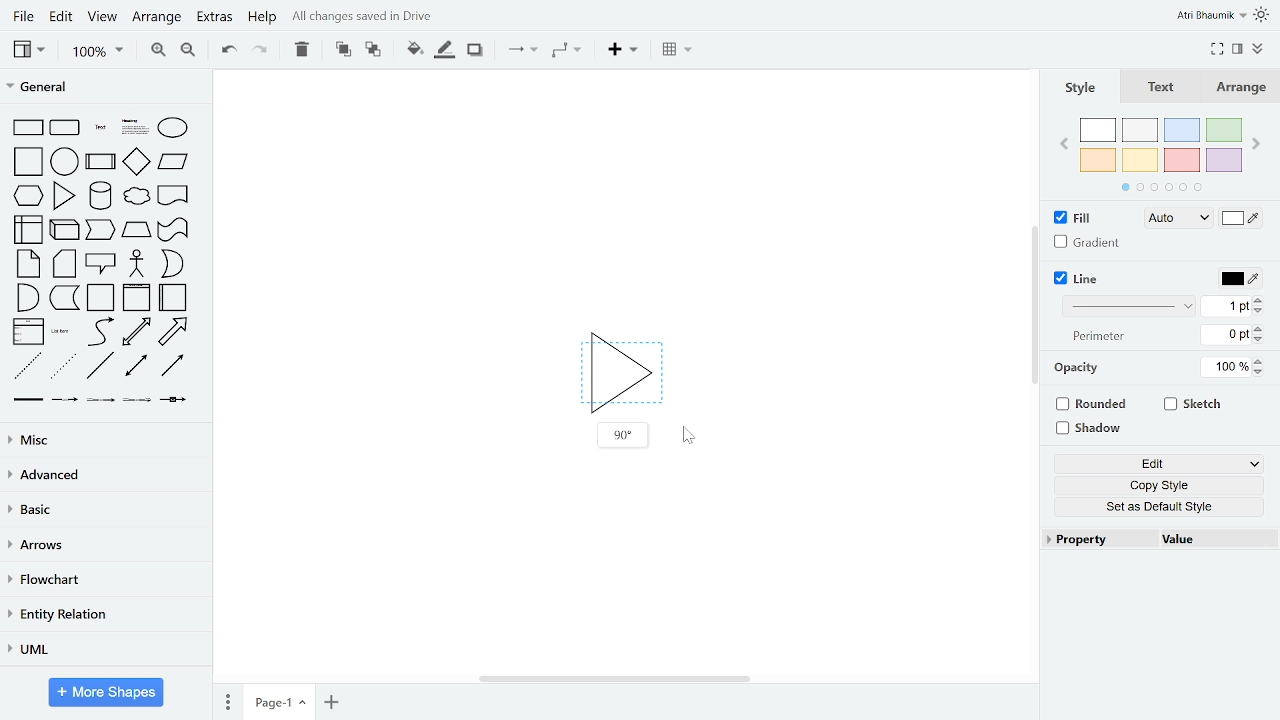 Image resolution: width=1280 pixels, height=720 pixels. What do you see at coordinates (173, 162) in the screenshot?
I see `parallelogram` at bounding box center [173, 162].